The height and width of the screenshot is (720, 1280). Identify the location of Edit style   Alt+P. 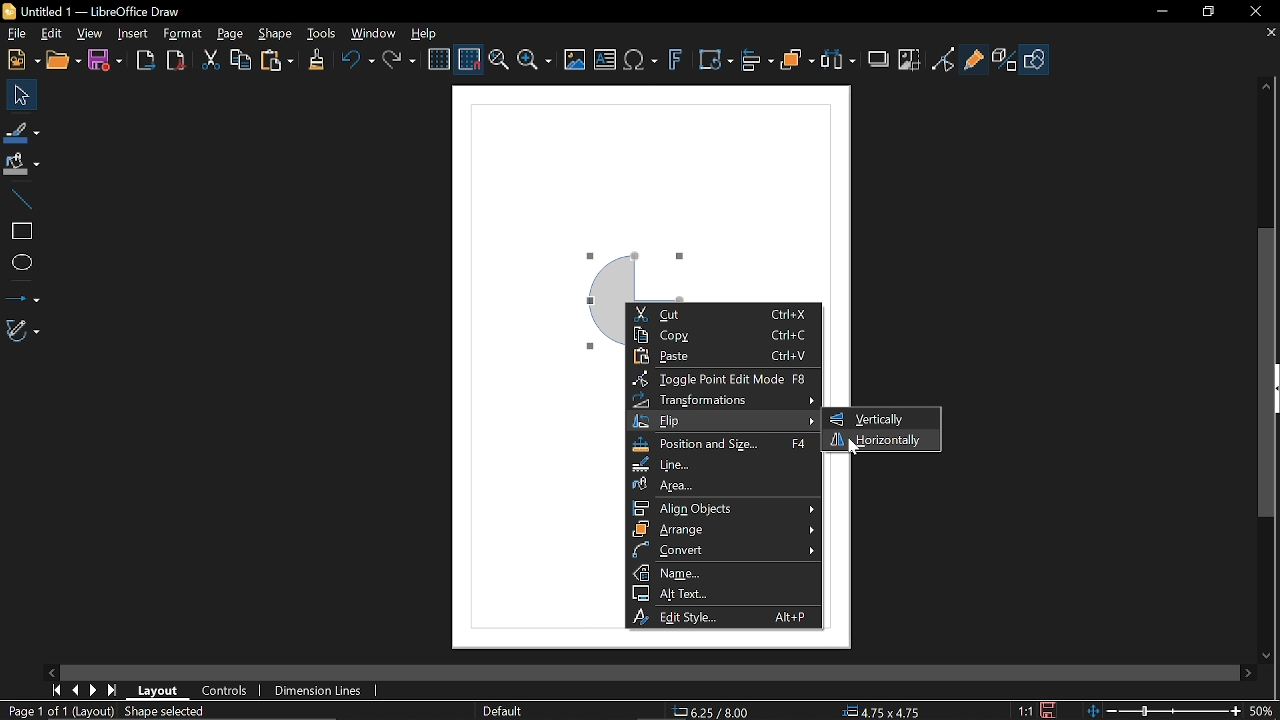
(721, 617).